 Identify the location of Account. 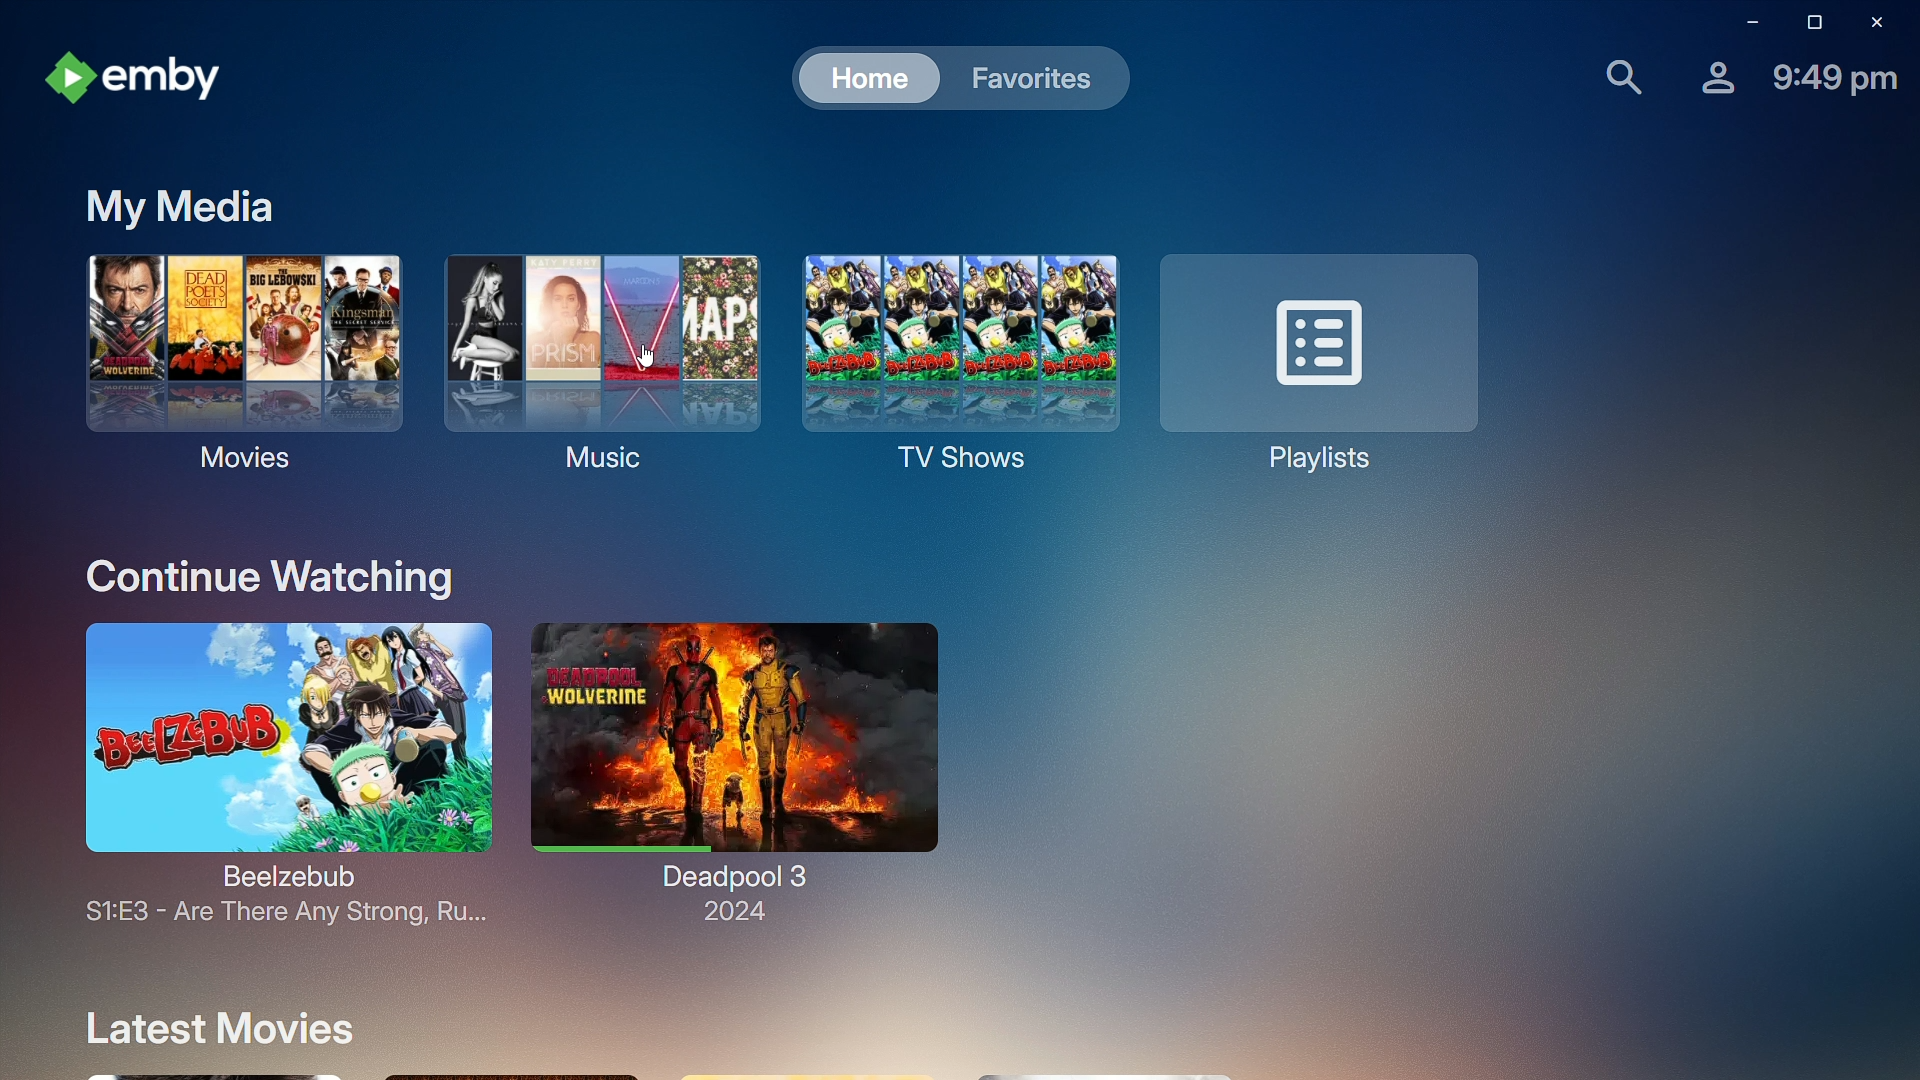
(1705, 74).